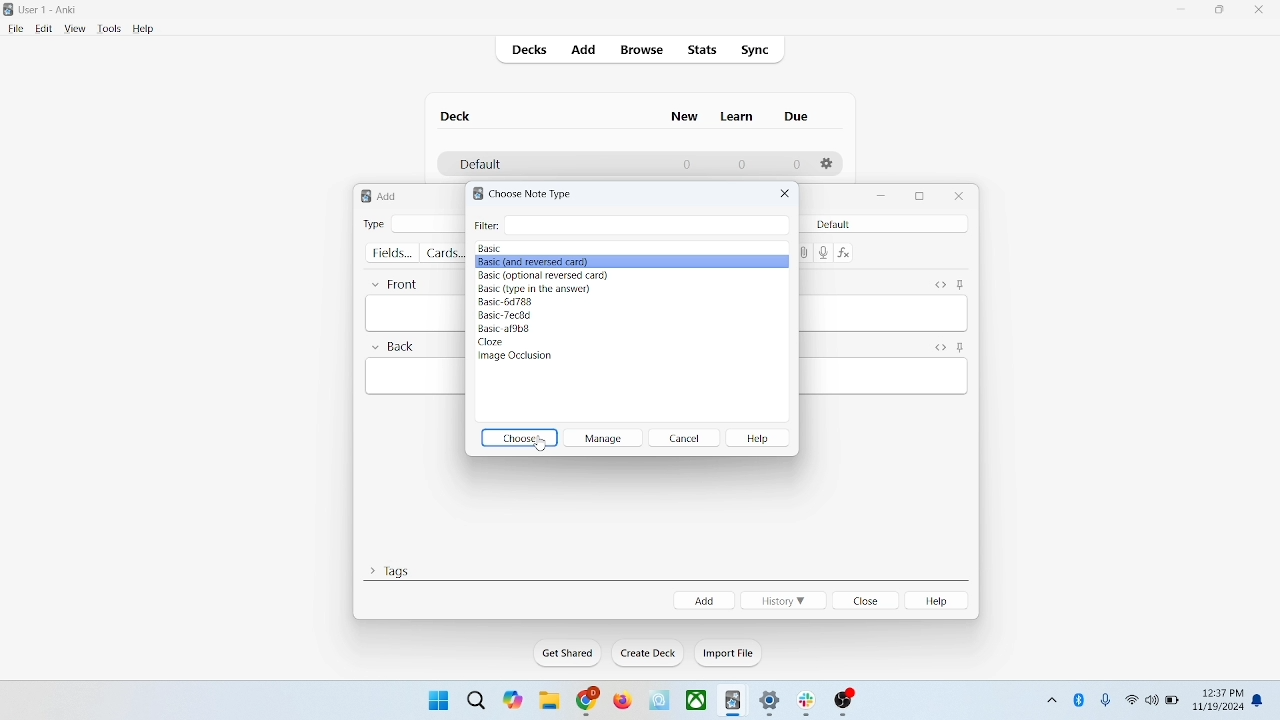 This screenshot has height=720, width=1280. What do you see at coordinates (436, 699) in the screenshot?
I see `window` at bounding box center [436, 699].